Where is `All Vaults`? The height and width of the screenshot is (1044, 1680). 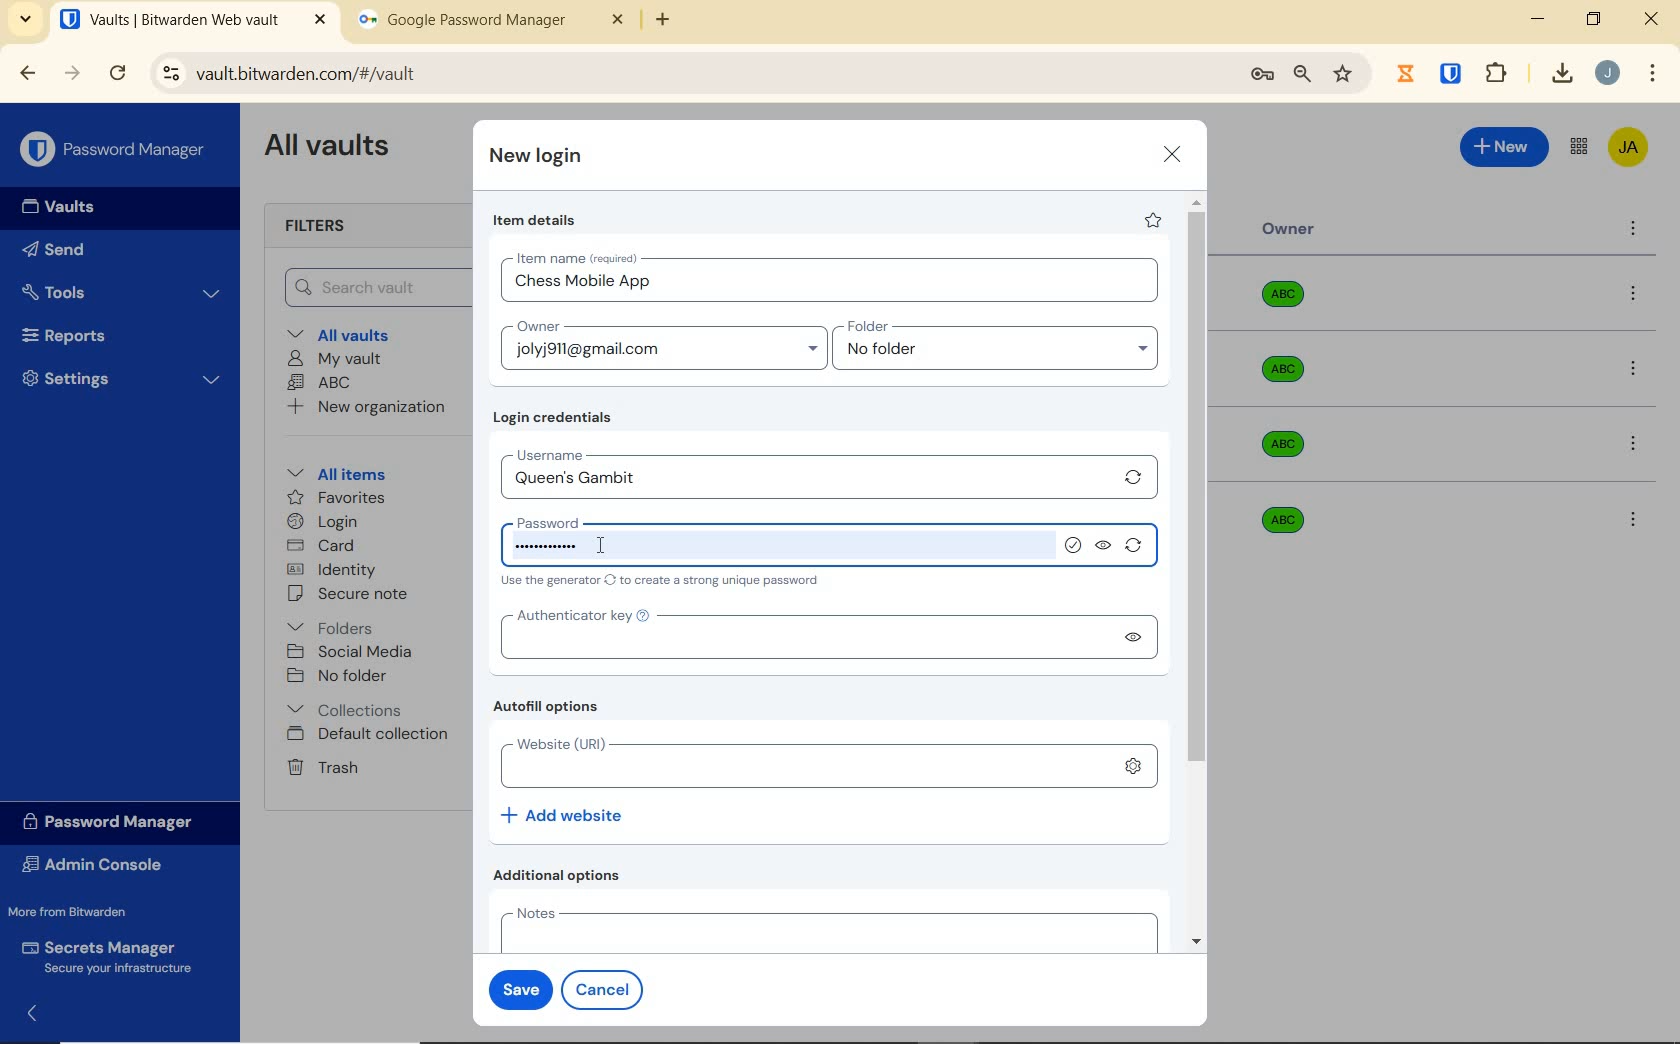 All Vaults is located at coordinates (332, 148).